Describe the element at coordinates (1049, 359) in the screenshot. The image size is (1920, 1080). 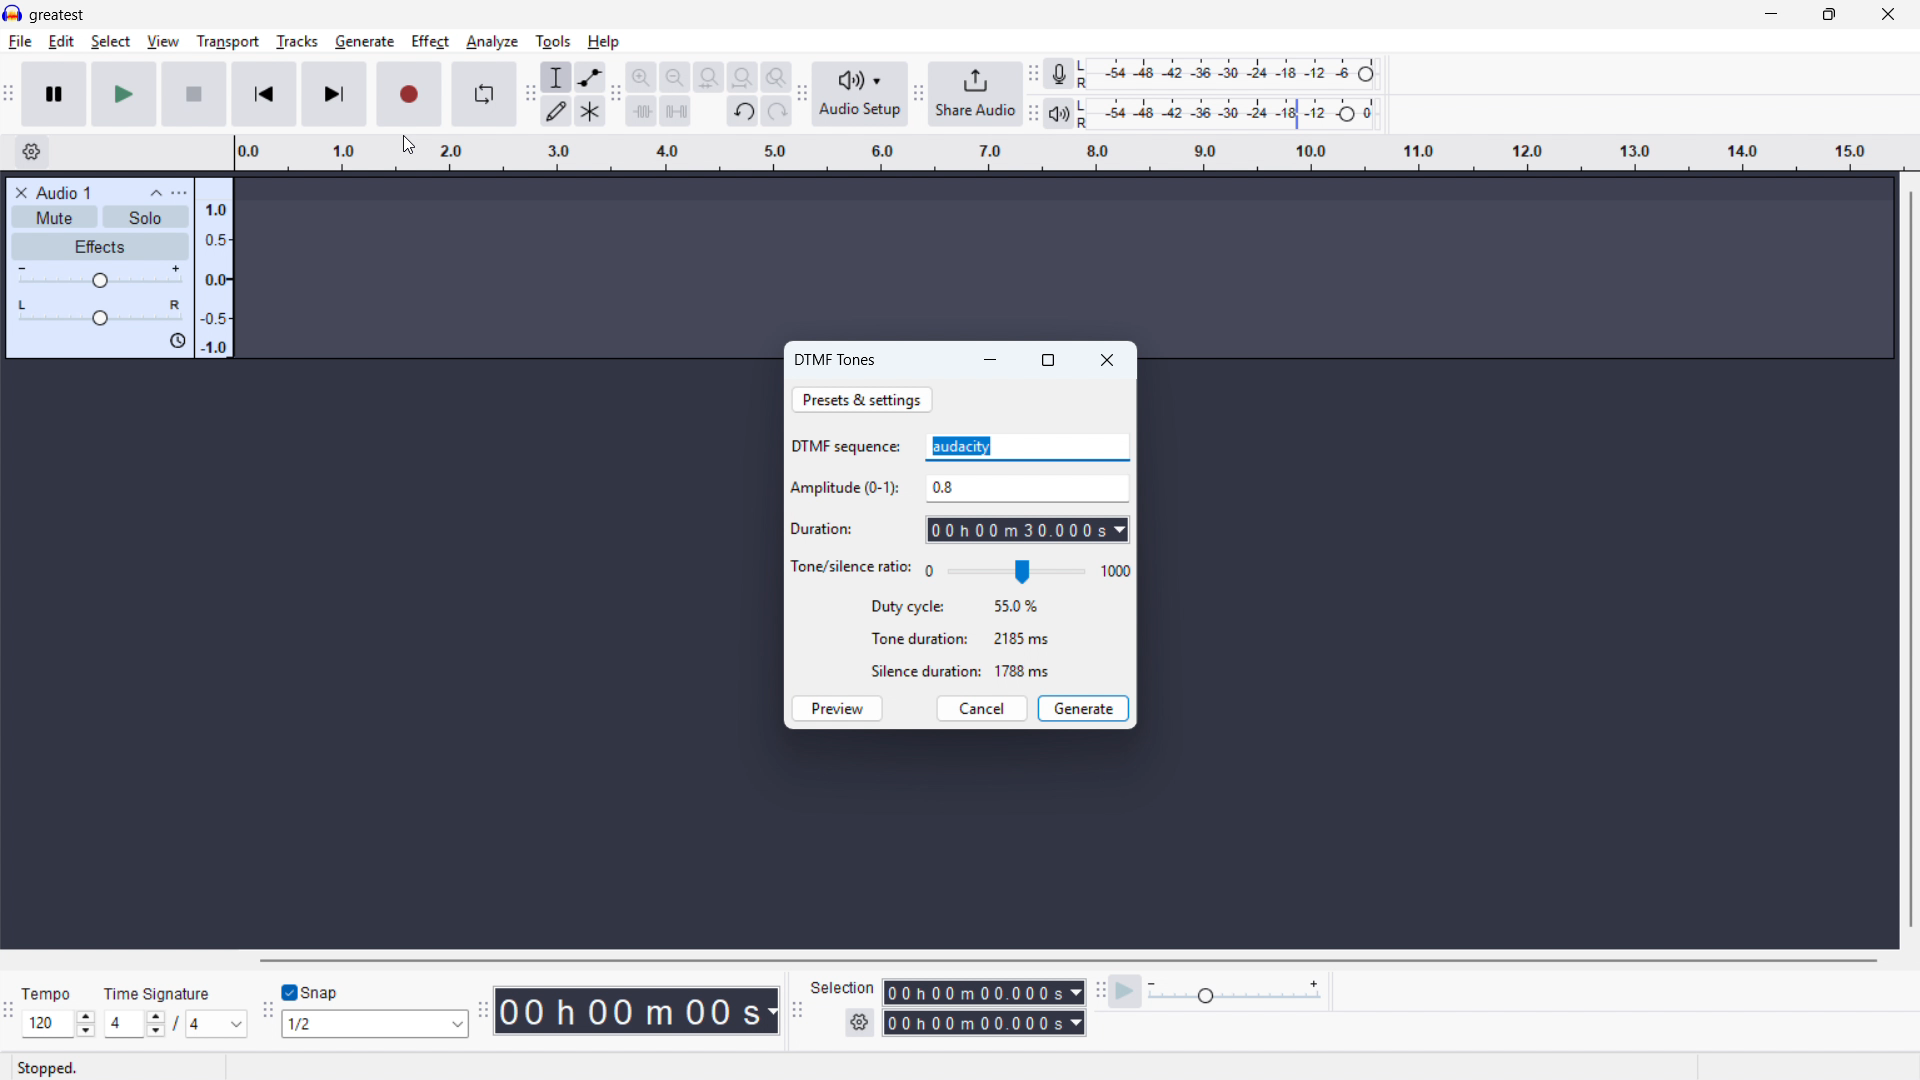
I see `maximise ` at that location.